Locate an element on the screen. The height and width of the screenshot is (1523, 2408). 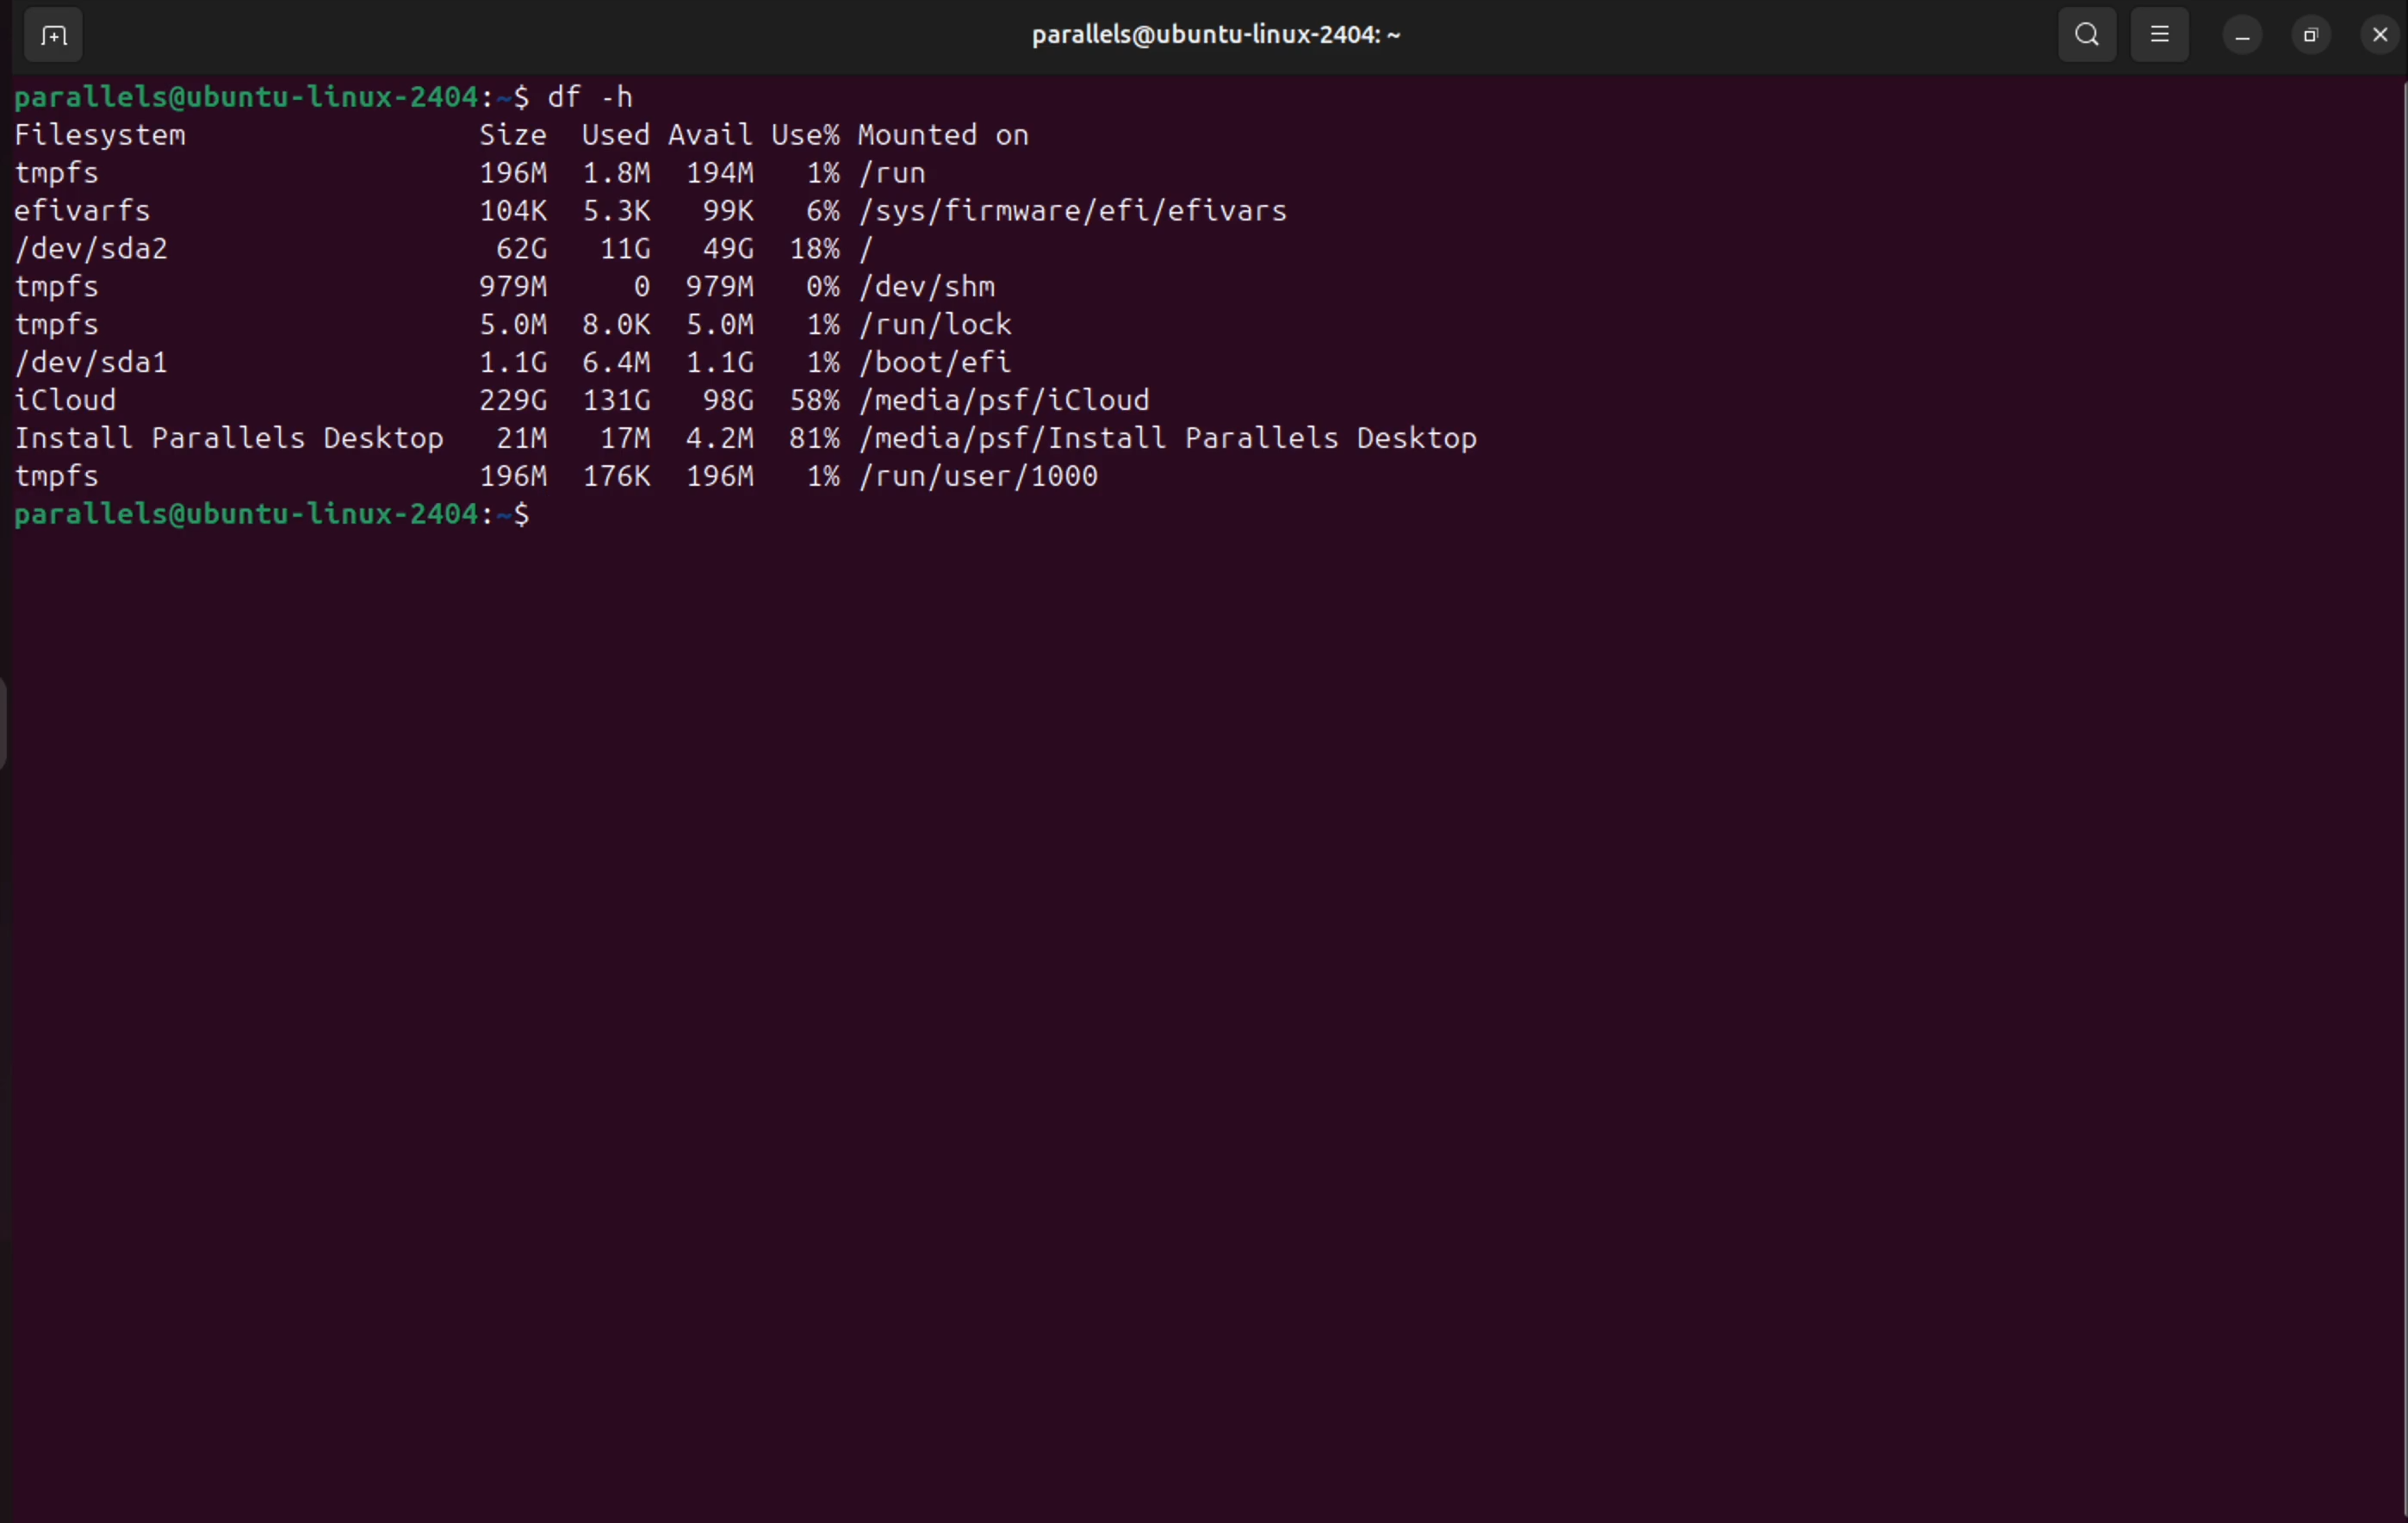
1.1.G is located at coordinates (517, 363).